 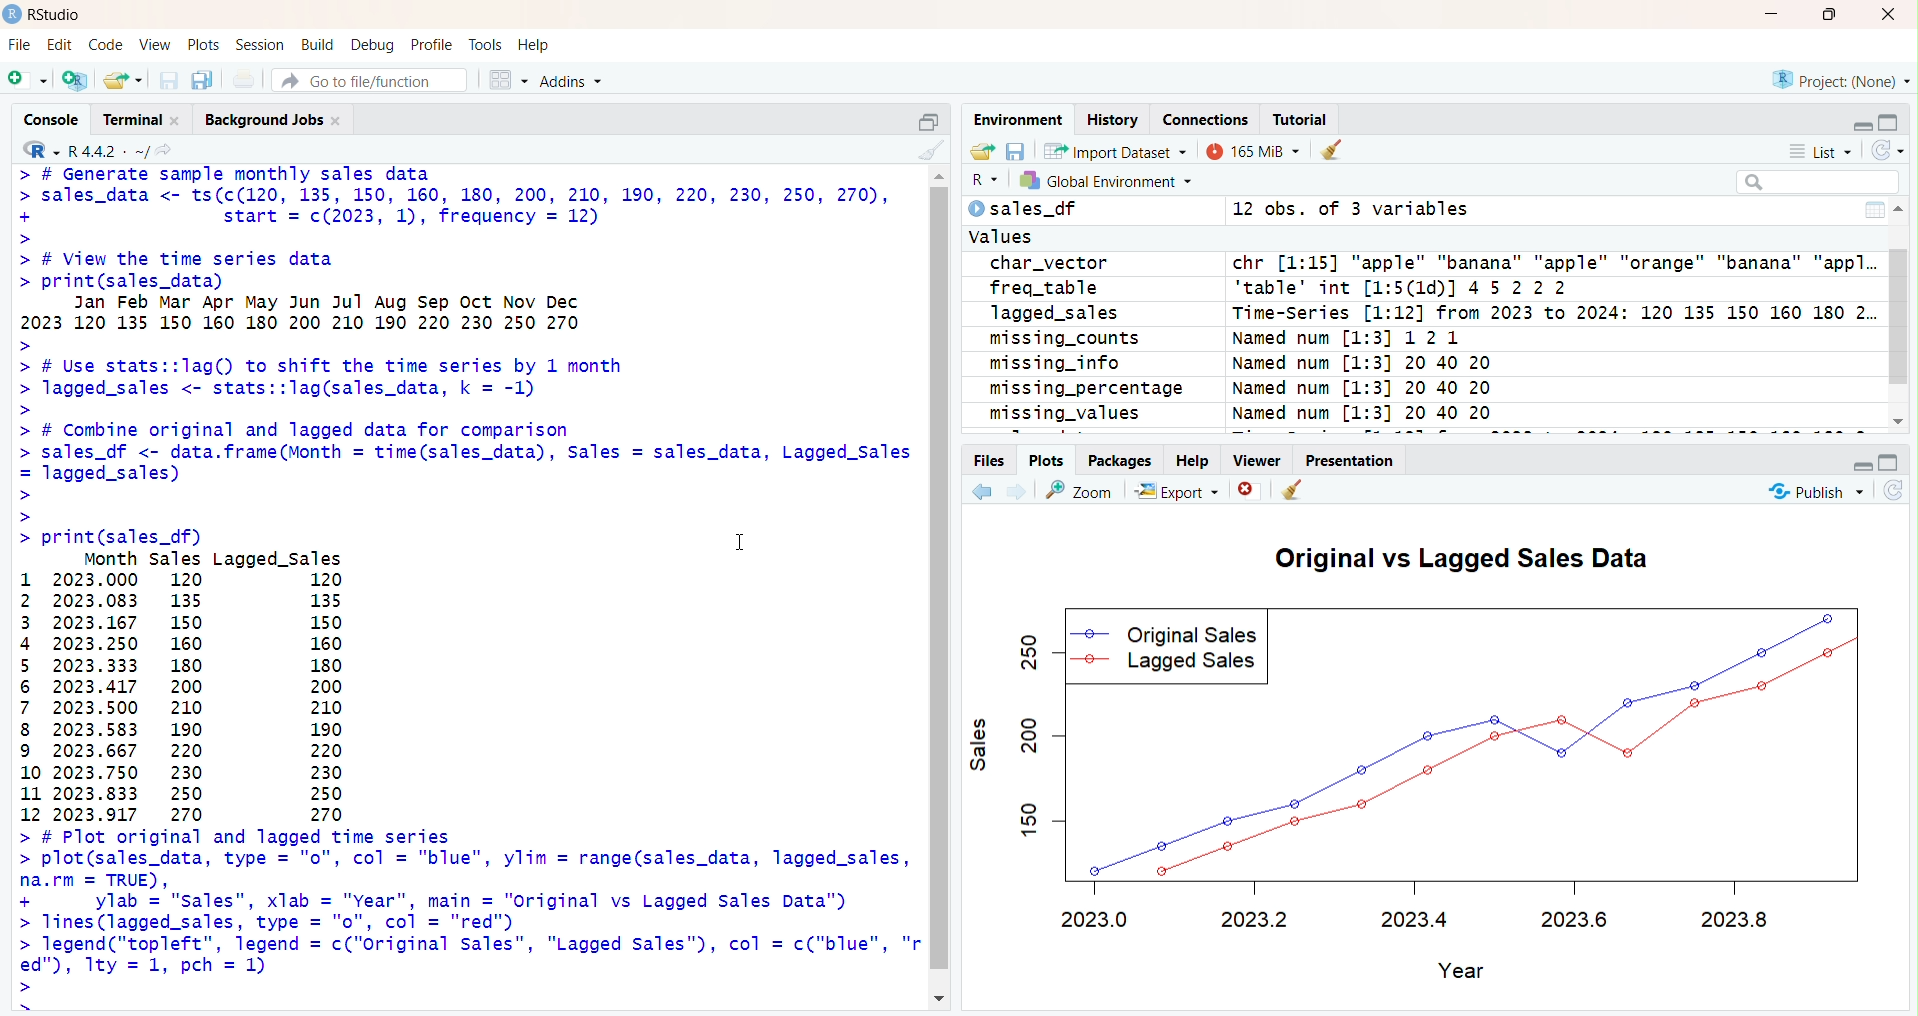 What do you see at coordinates (1195, 461) in the screenshot?
I see `help` at bounding box center [1195, 461].